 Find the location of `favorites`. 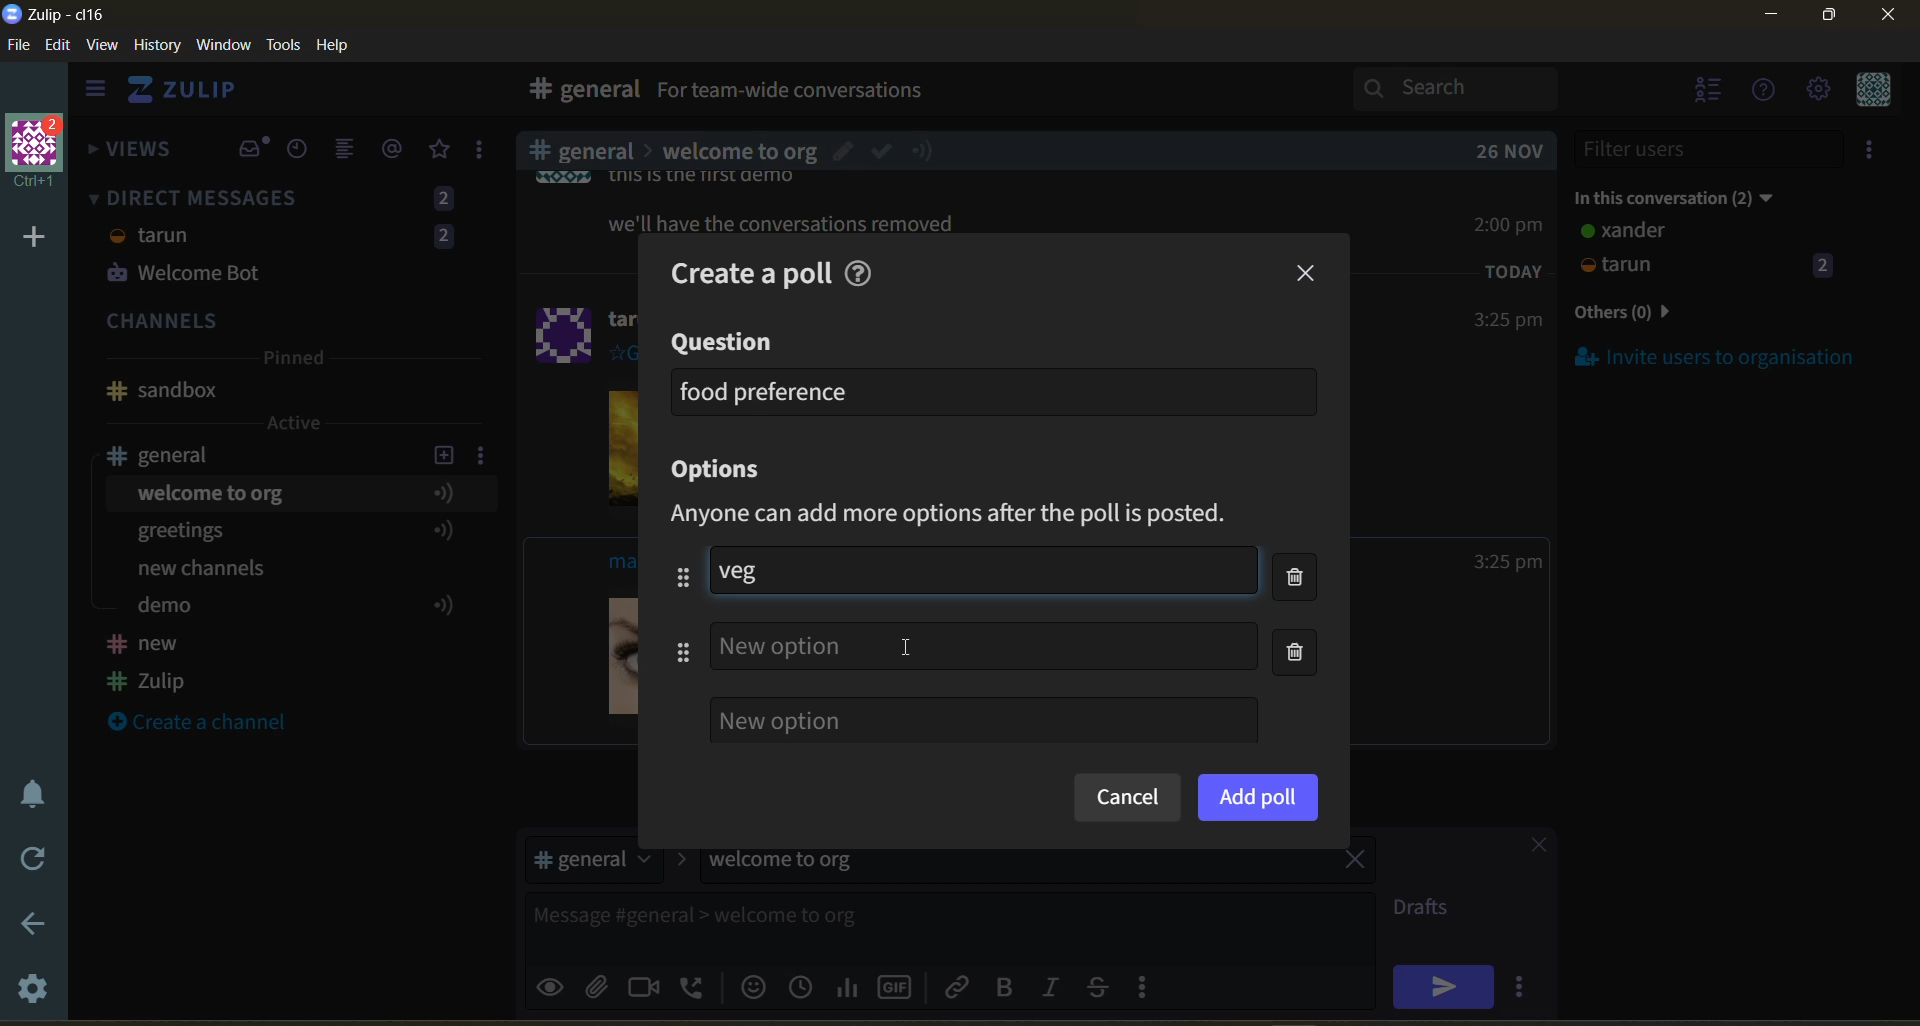

favorites is located at coordinates (441, 150).